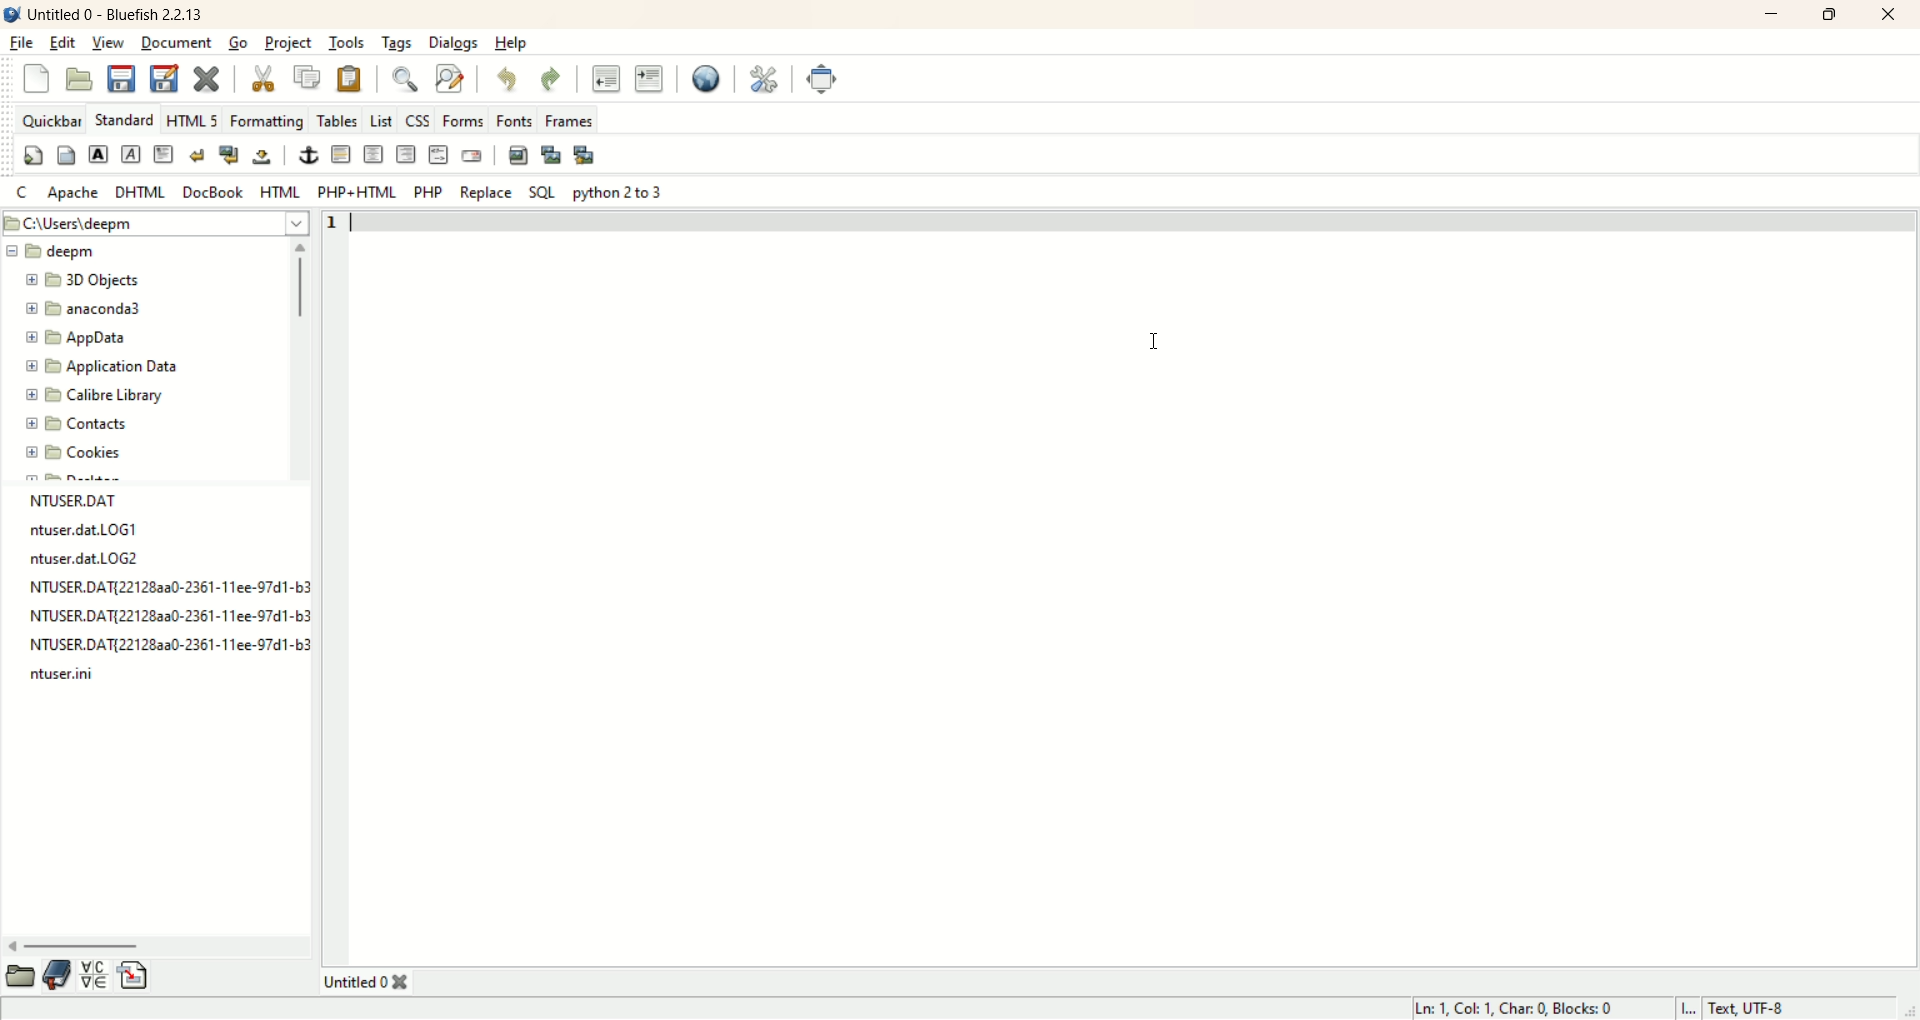 The image size is (1920, 1020). I want to click on multi thumbnail, so click(585, 154).